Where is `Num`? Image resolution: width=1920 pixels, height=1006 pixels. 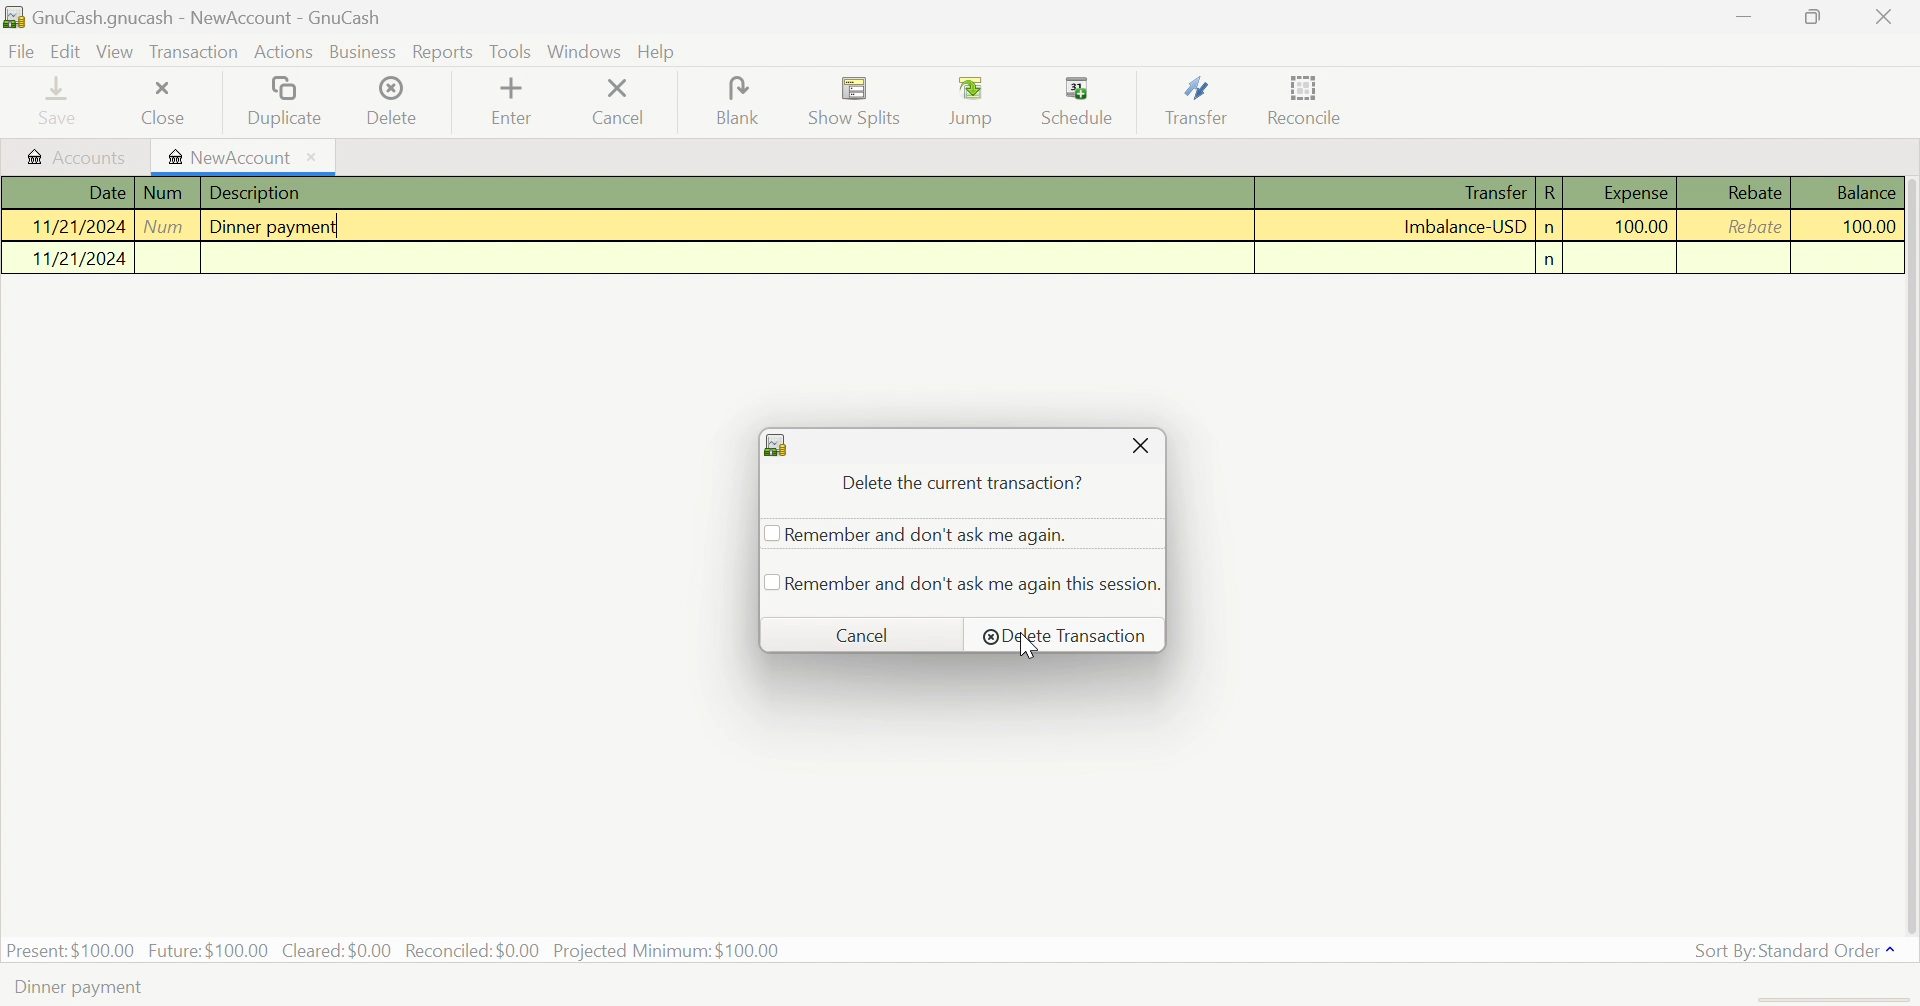
Num is located at coordinates (163, 192).